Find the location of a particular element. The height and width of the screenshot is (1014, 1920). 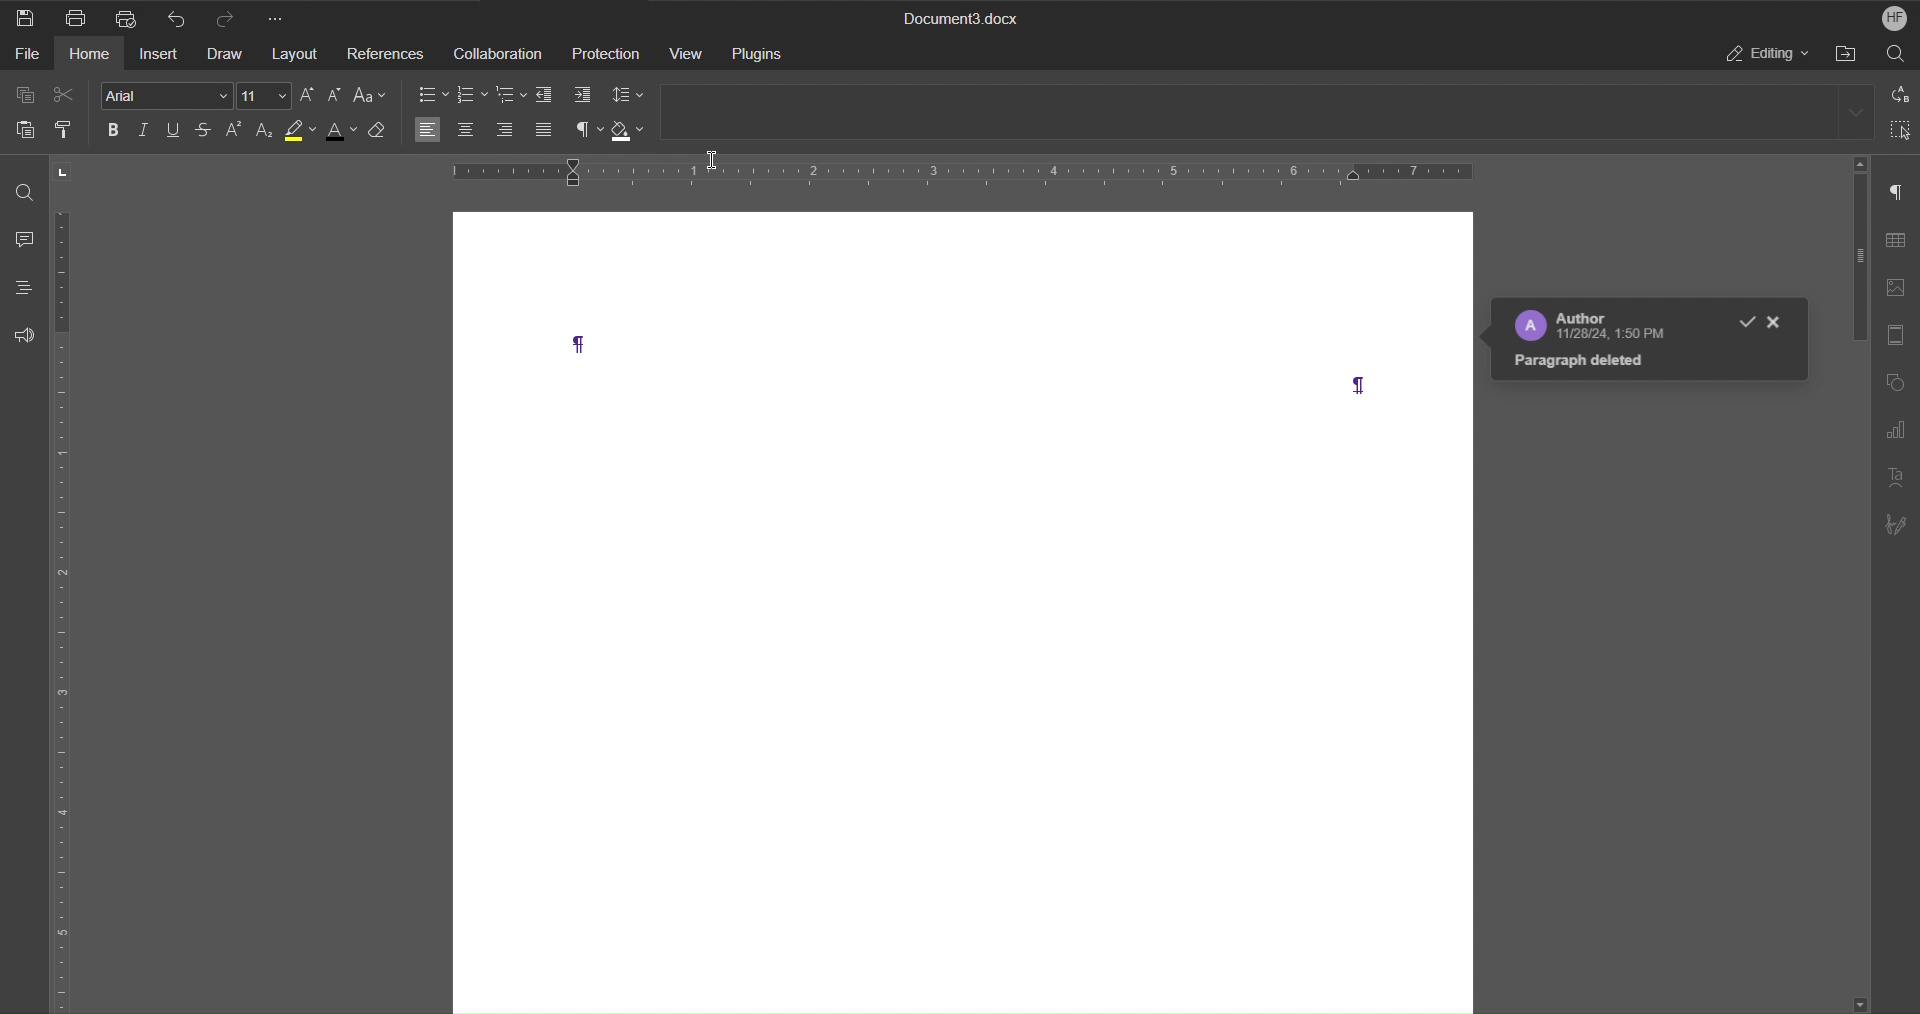

Clear all formatting is located at coordinates (381, 130).